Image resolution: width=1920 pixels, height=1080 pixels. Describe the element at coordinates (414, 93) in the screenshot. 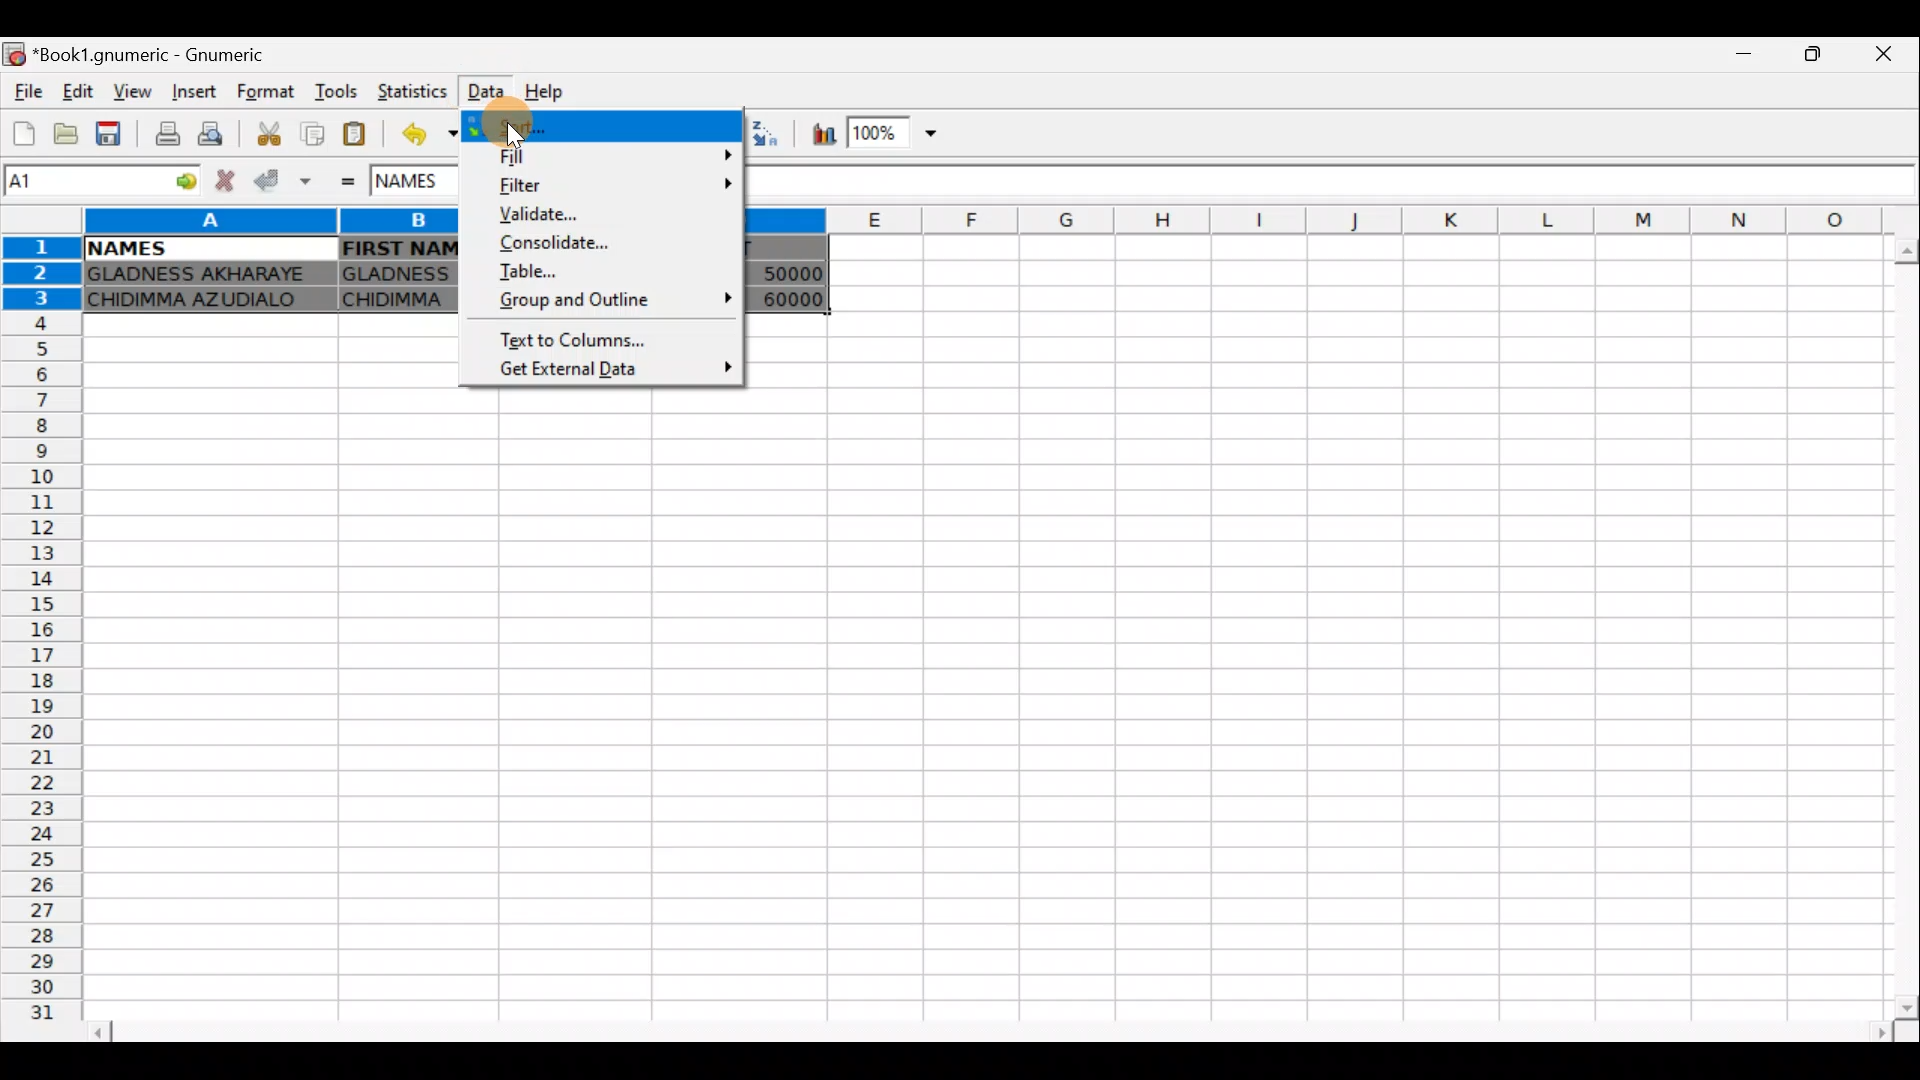

I see `Statistics` at that location.